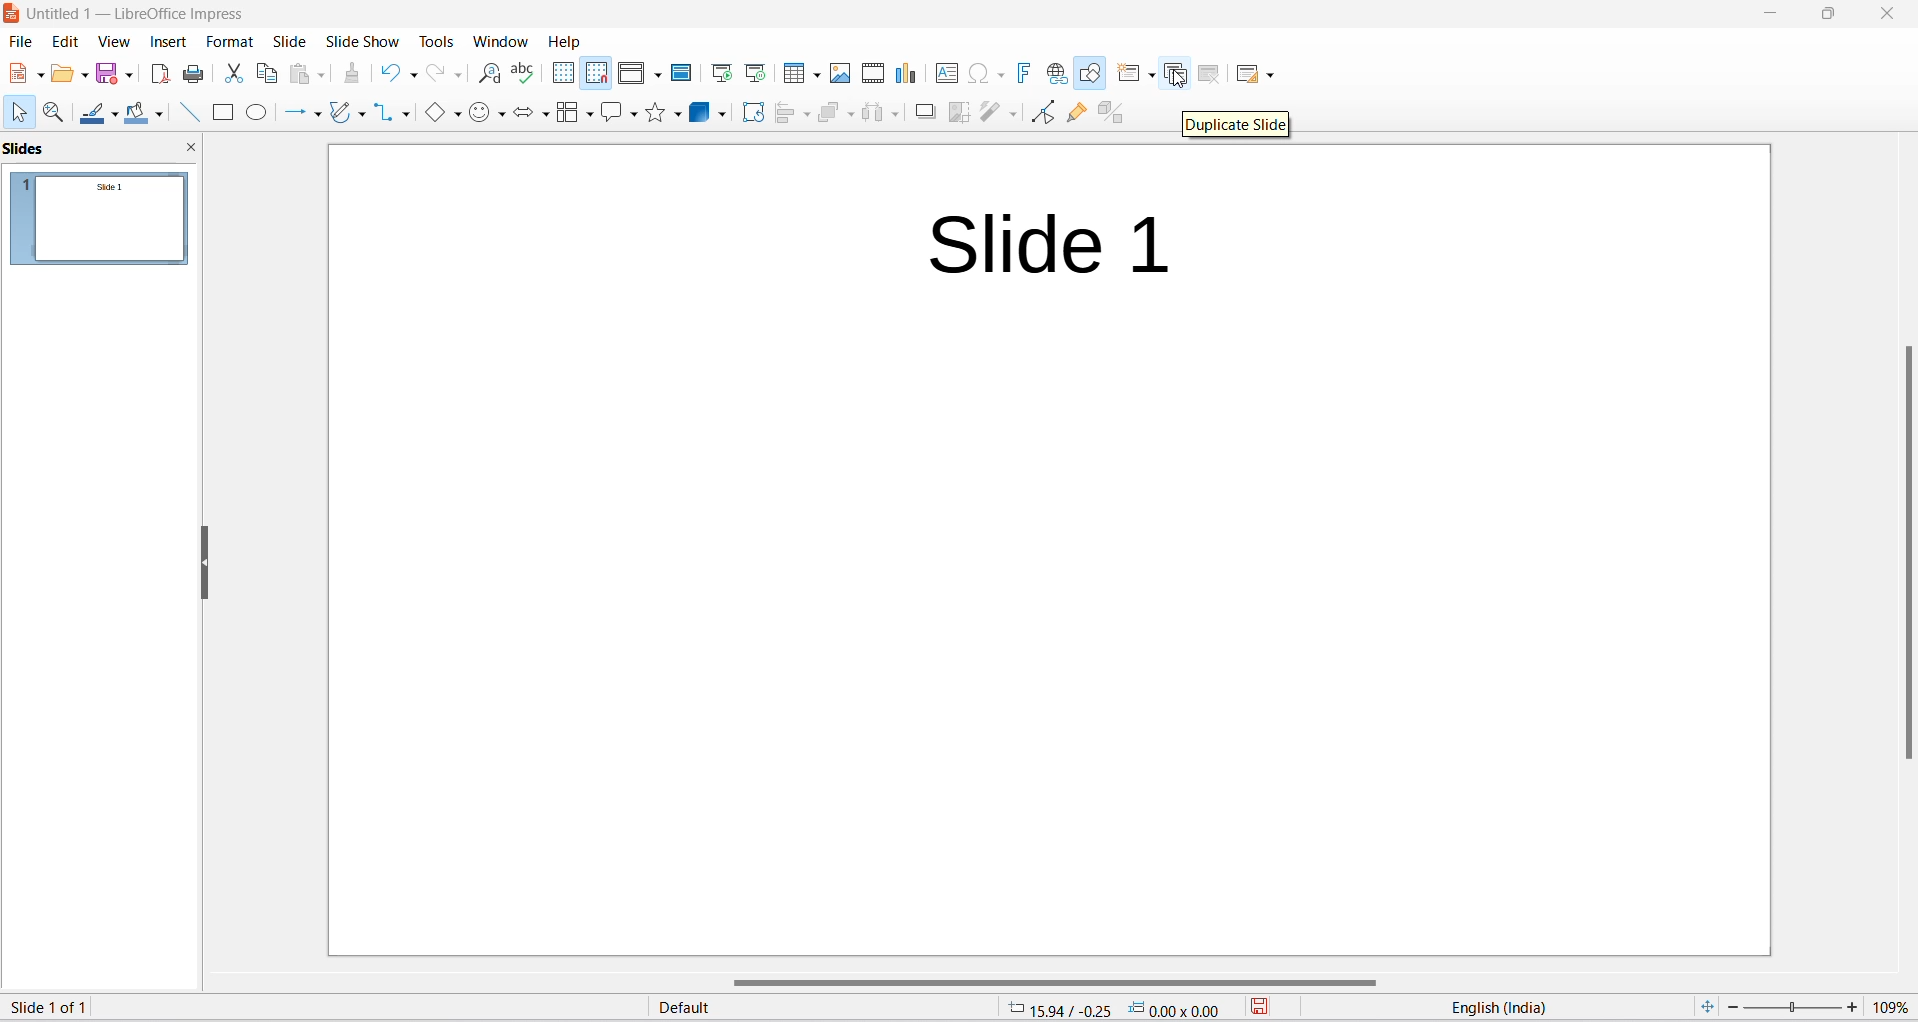 Image resolution: width=1918 pixels, height=1022 pixels. I want to click on untitled1-libreoffice impress, so click(141, 12).